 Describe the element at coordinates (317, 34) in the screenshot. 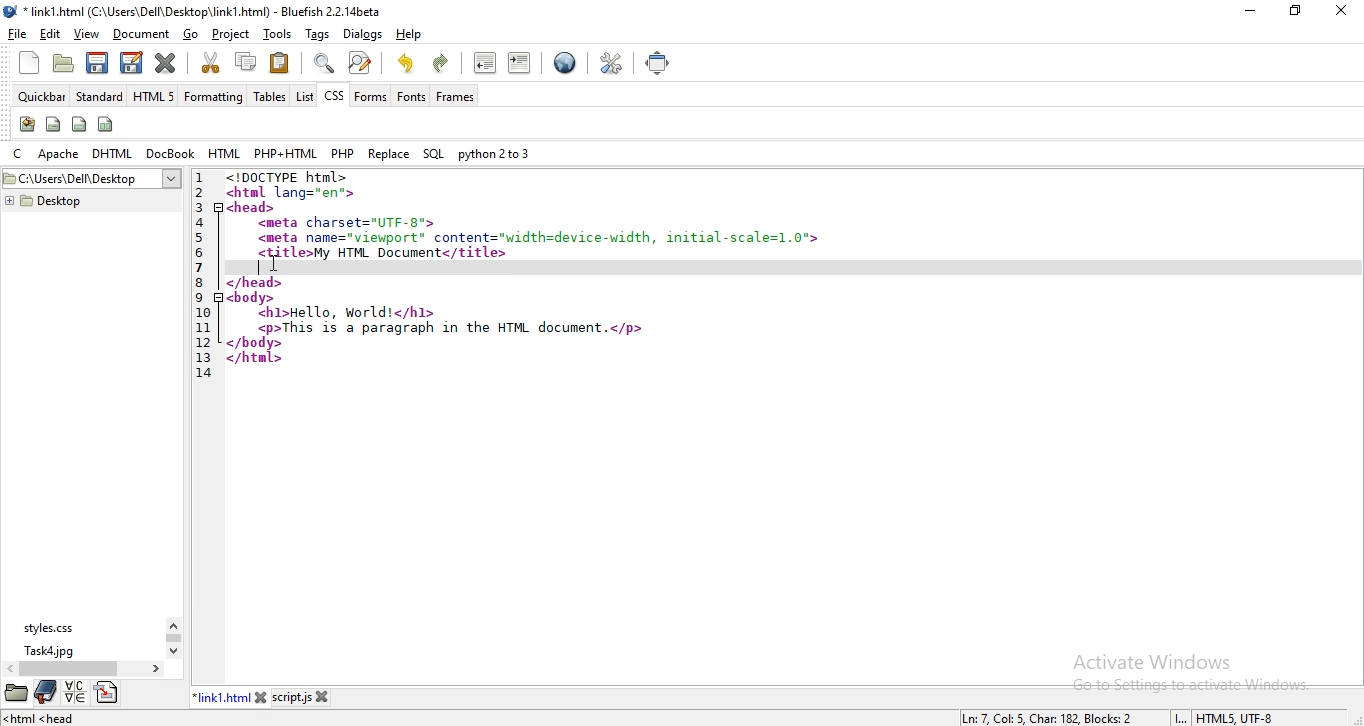

I see `tags` at that location.